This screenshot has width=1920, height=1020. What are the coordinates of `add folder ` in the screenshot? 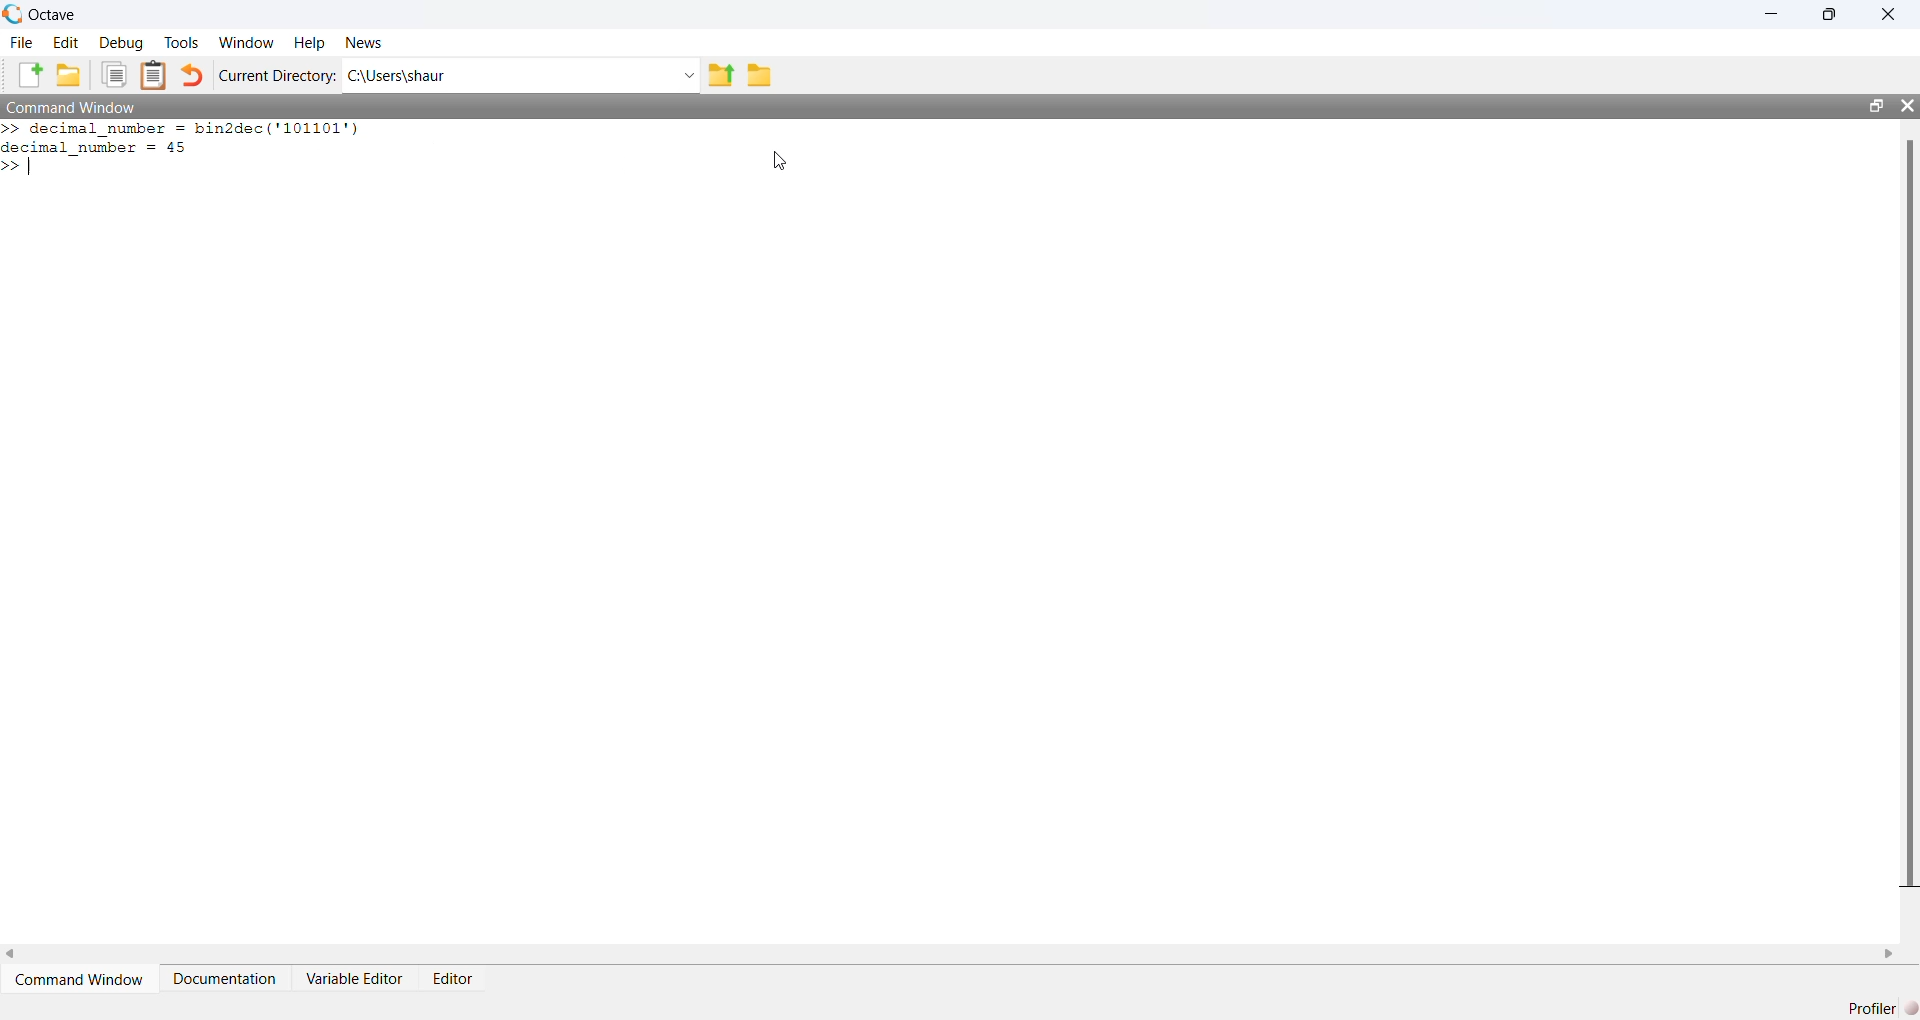 It's located at (68, 74).